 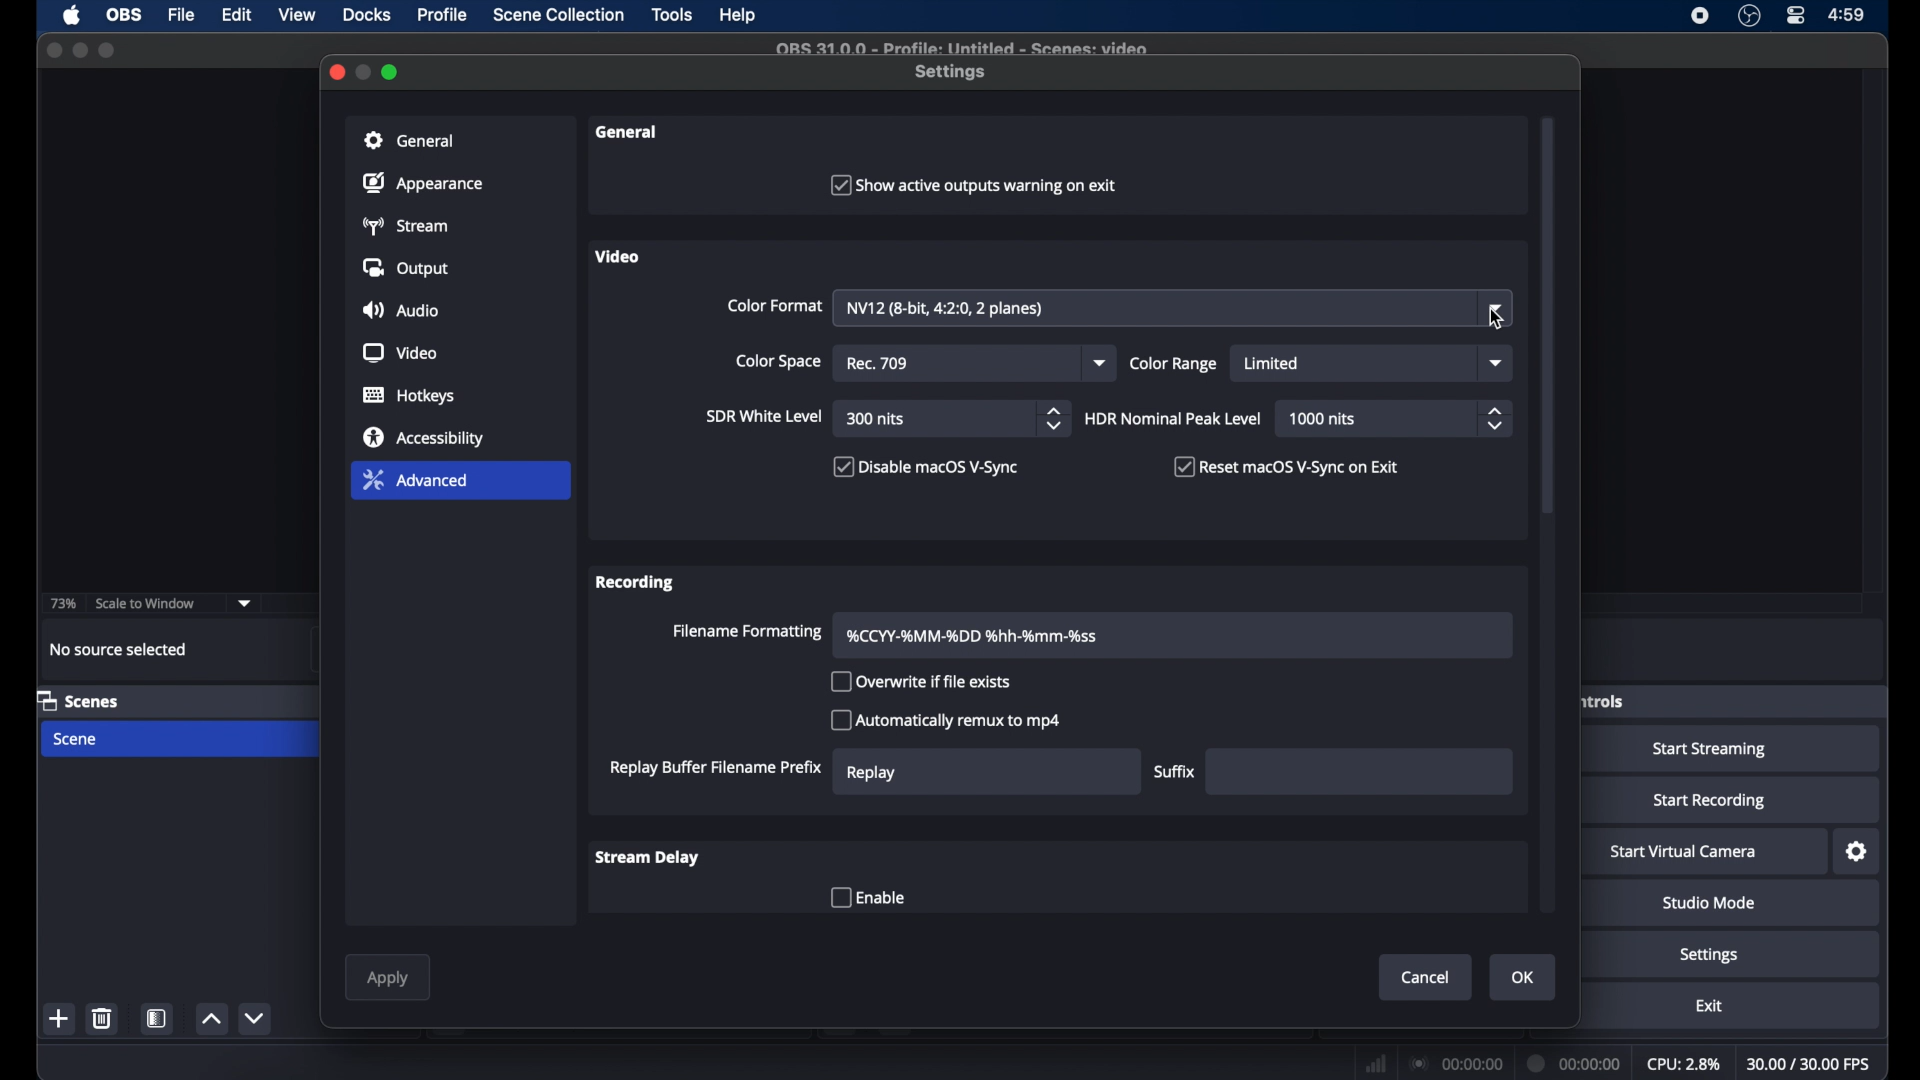 I want to click on 73%, so click(x=62, y=603).